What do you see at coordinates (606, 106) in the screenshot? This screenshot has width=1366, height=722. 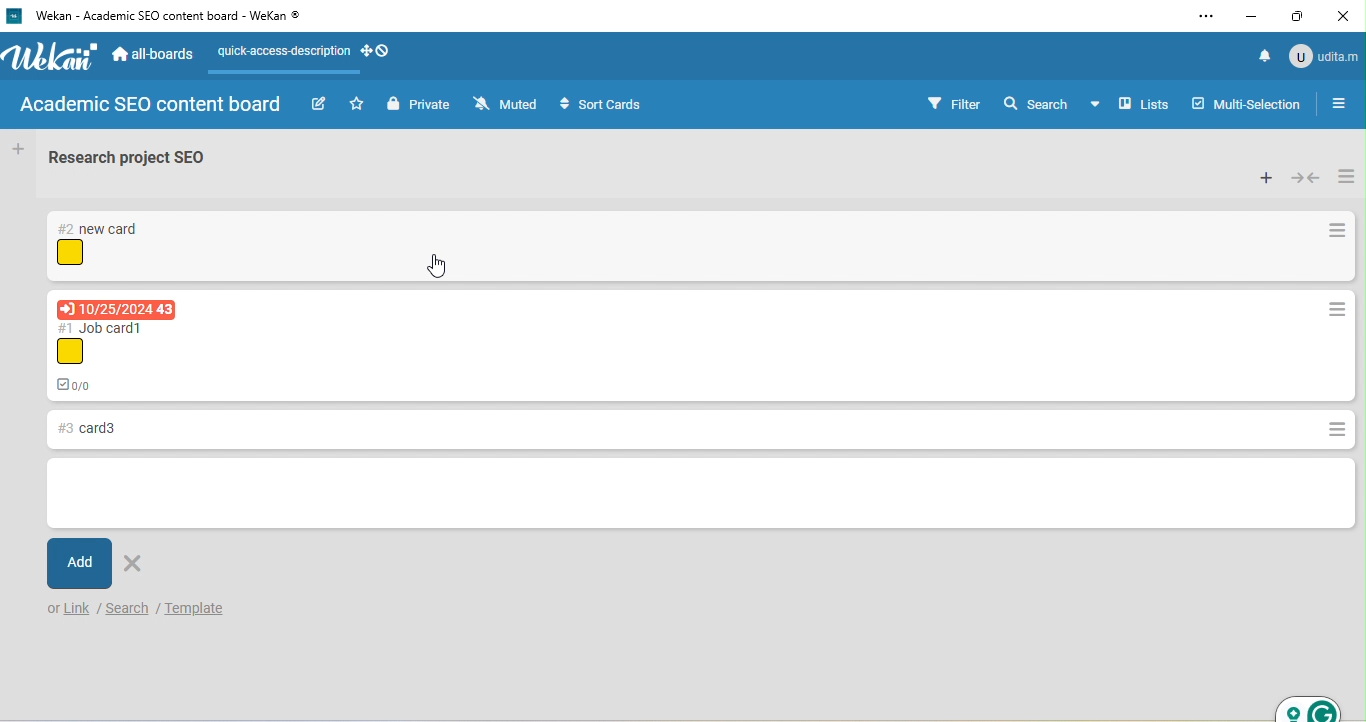 I see `sort cards` at bounding box center [606, 106].